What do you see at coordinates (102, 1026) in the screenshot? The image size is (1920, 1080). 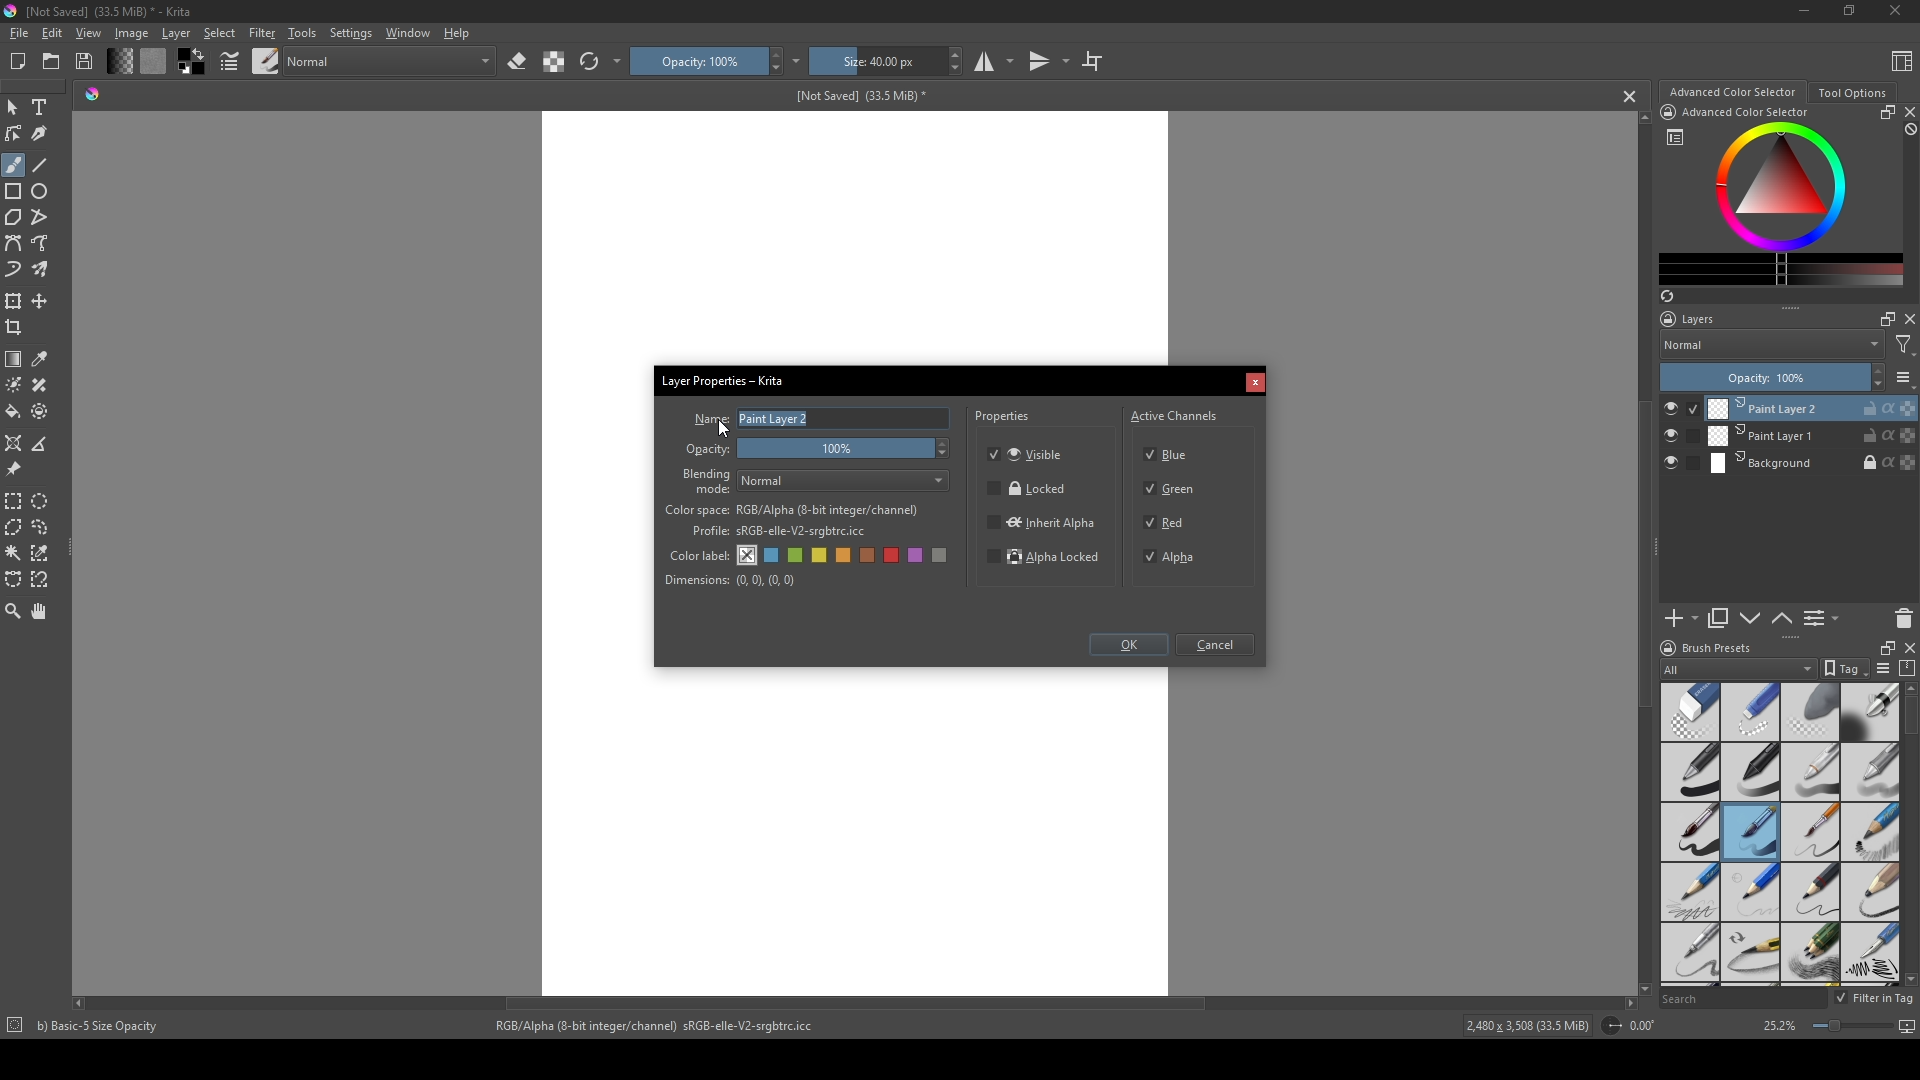 I see `b) Basic-5 Size Opacity` at bounding box center [102, 1026].